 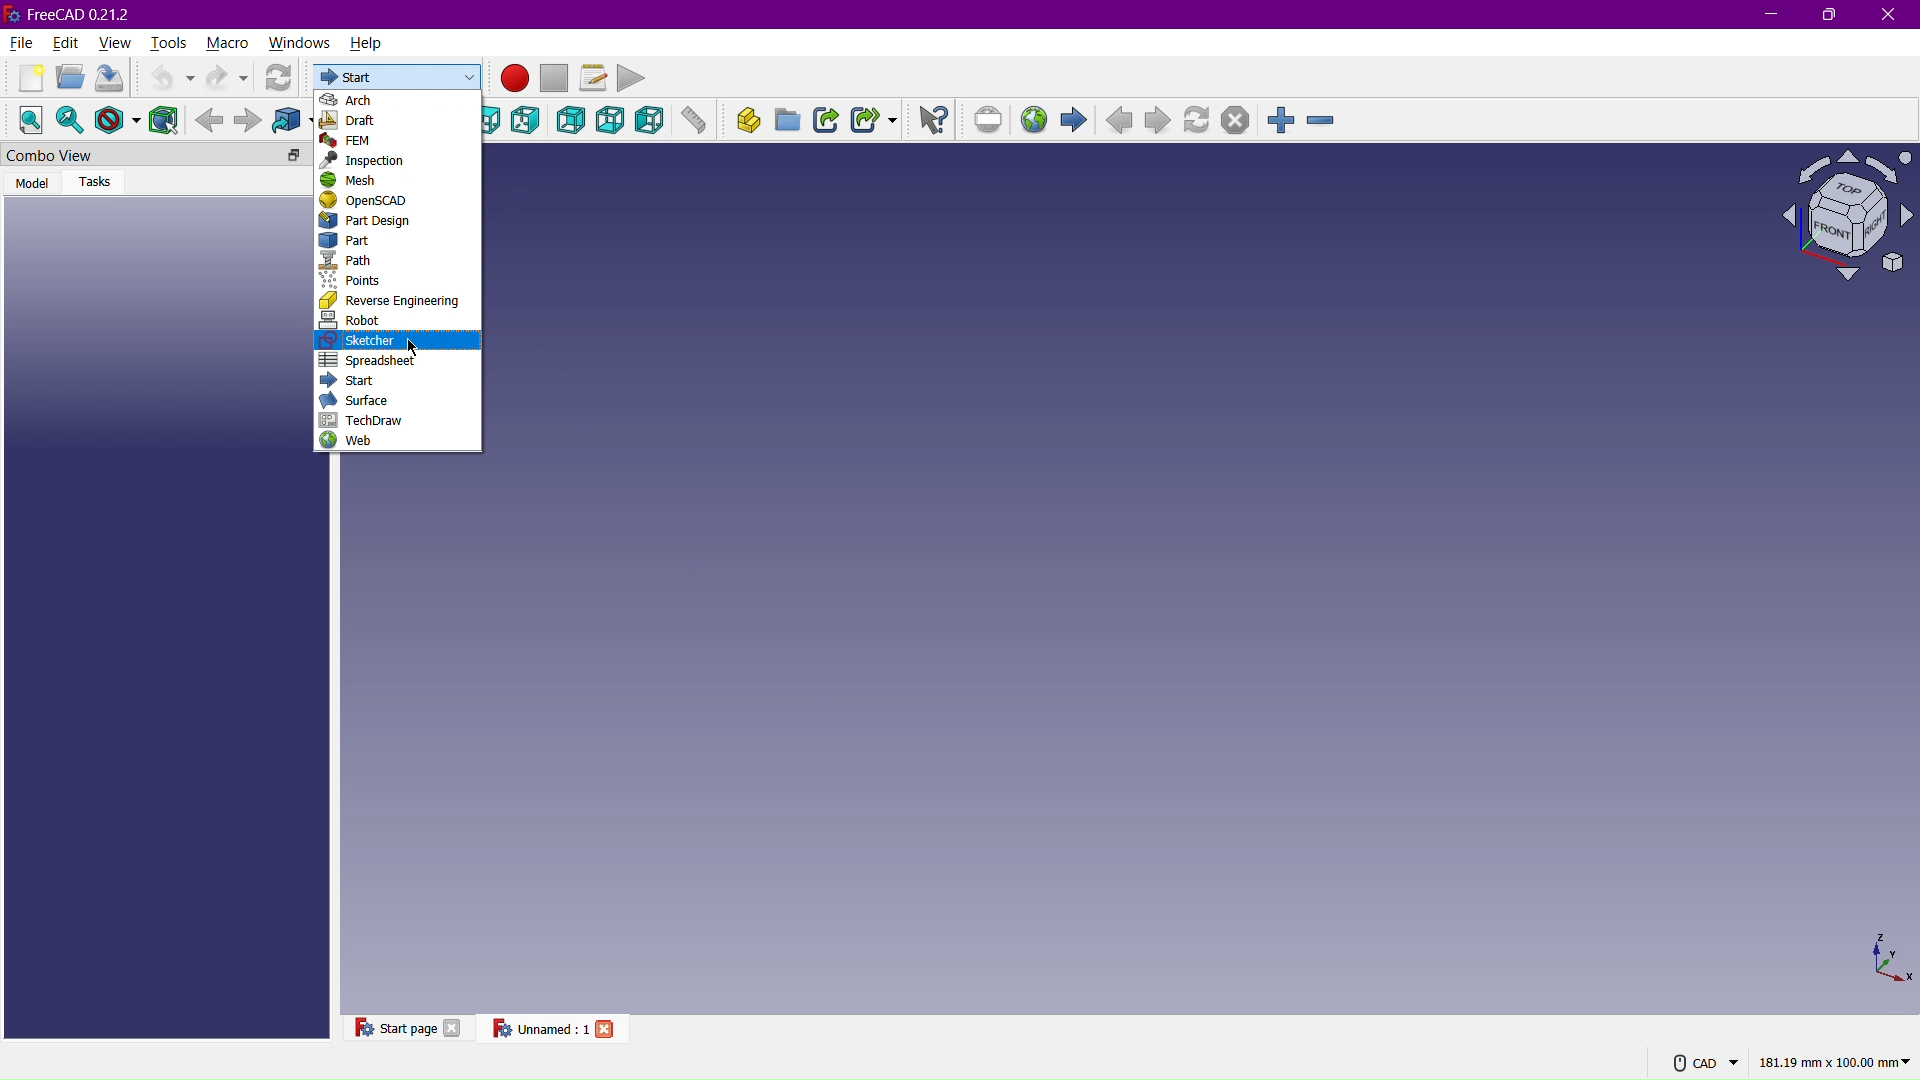 I want to click on Macro, so click(x=227, y=42).